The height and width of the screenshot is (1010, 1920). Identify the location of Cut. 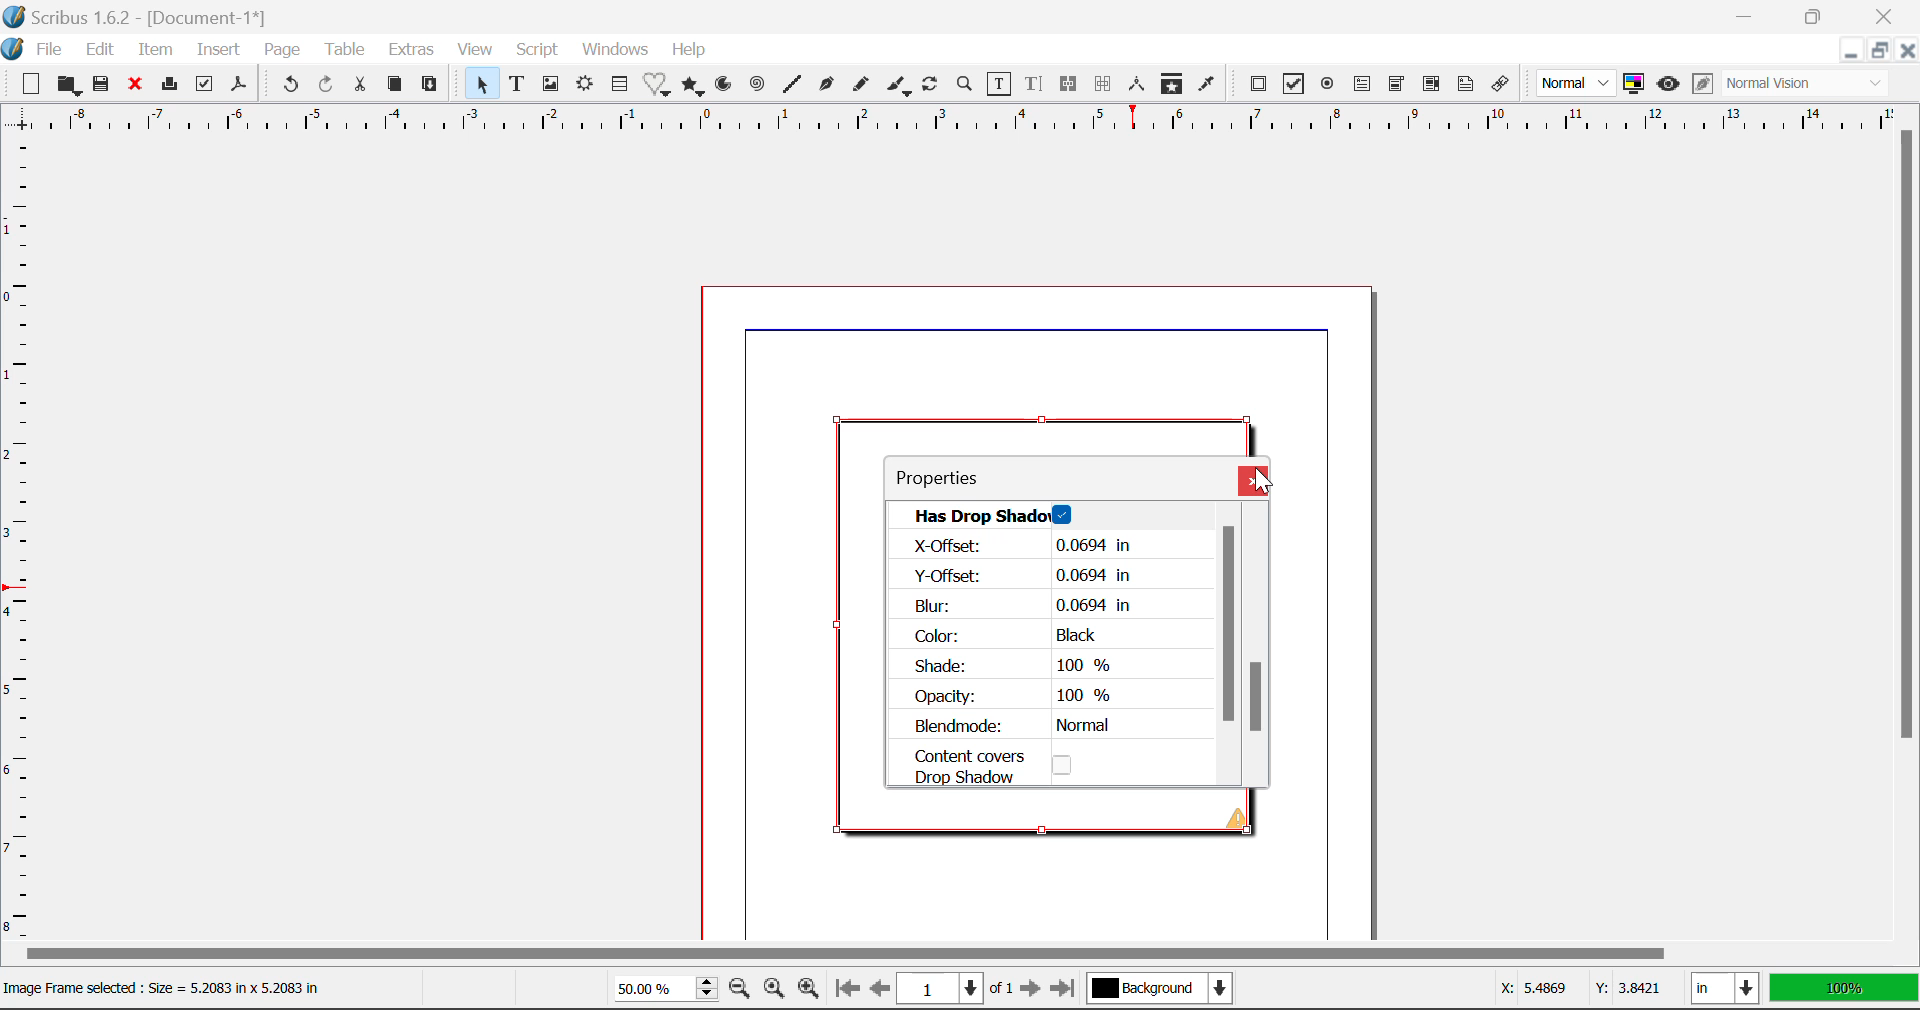
(360, 86).